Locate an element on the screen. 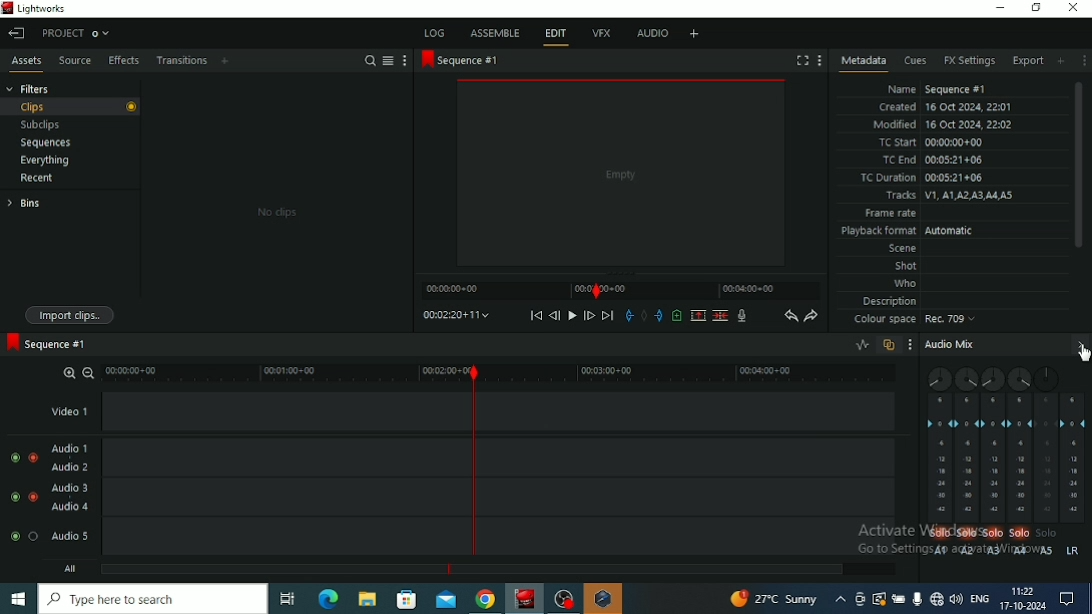 This screenshot has width=1092, height=614. Add Panel is located at coordinates (226, 61).